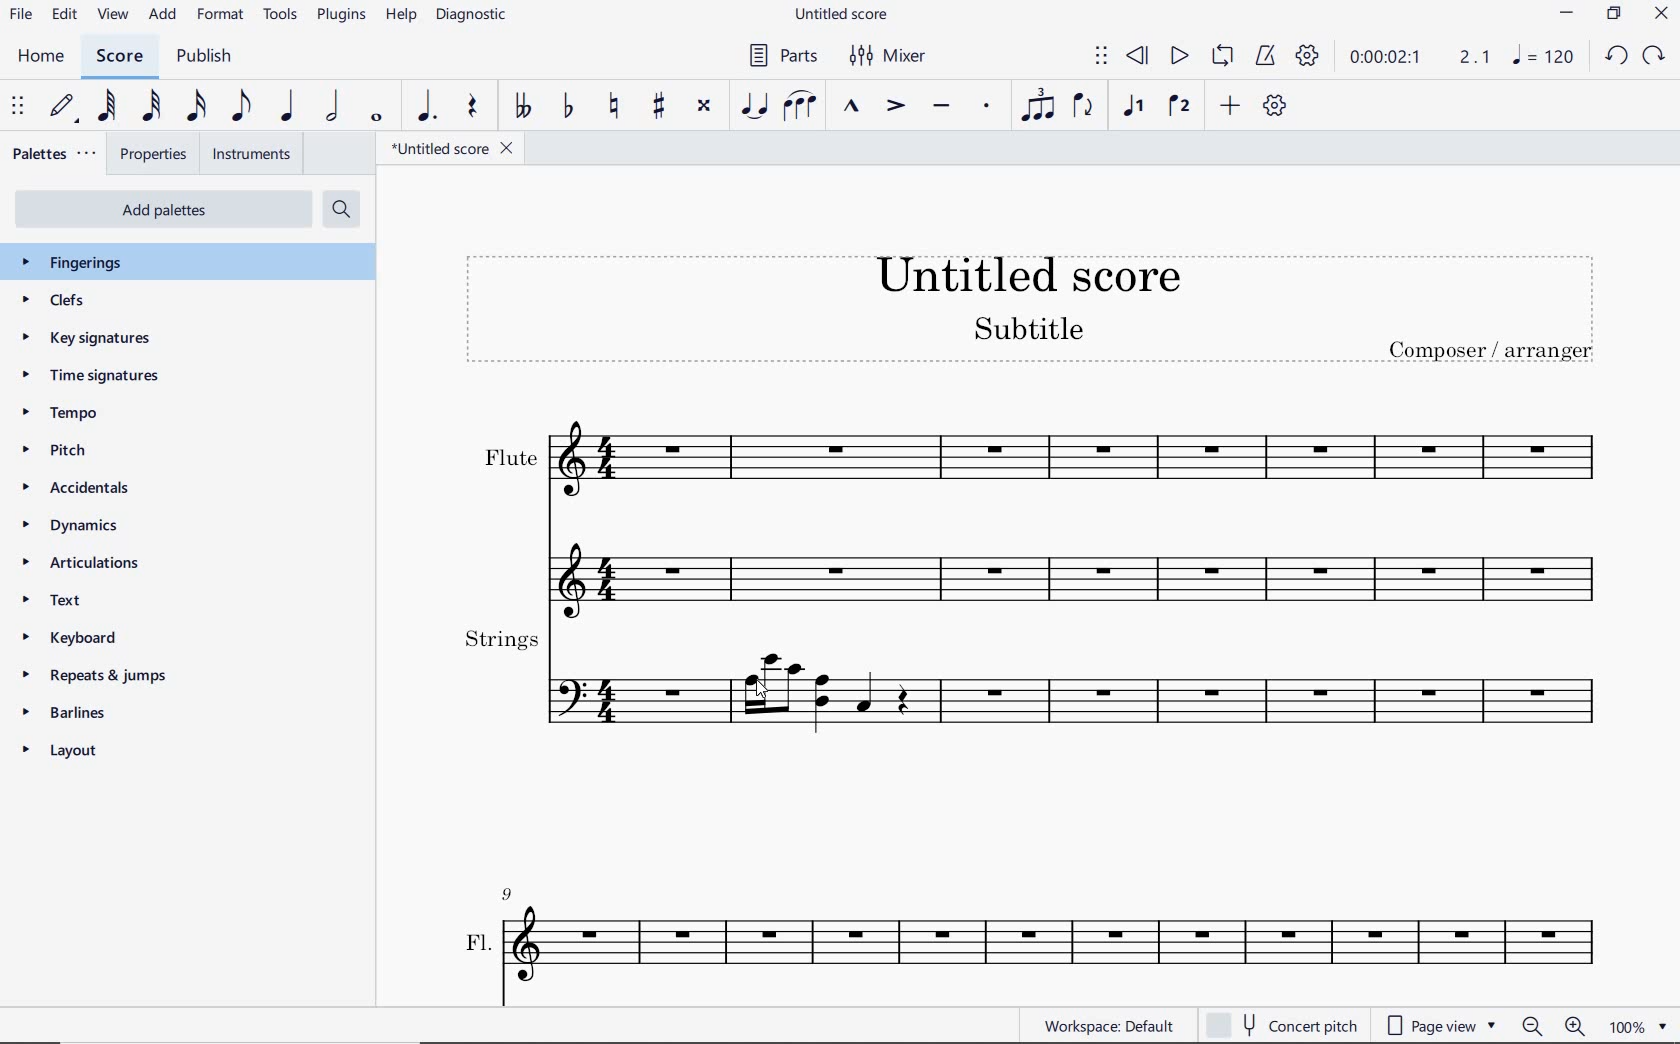  What do you see at coordinates (334, 106) in the screenshot?
I see `half note` at bounding box center [334, 106].